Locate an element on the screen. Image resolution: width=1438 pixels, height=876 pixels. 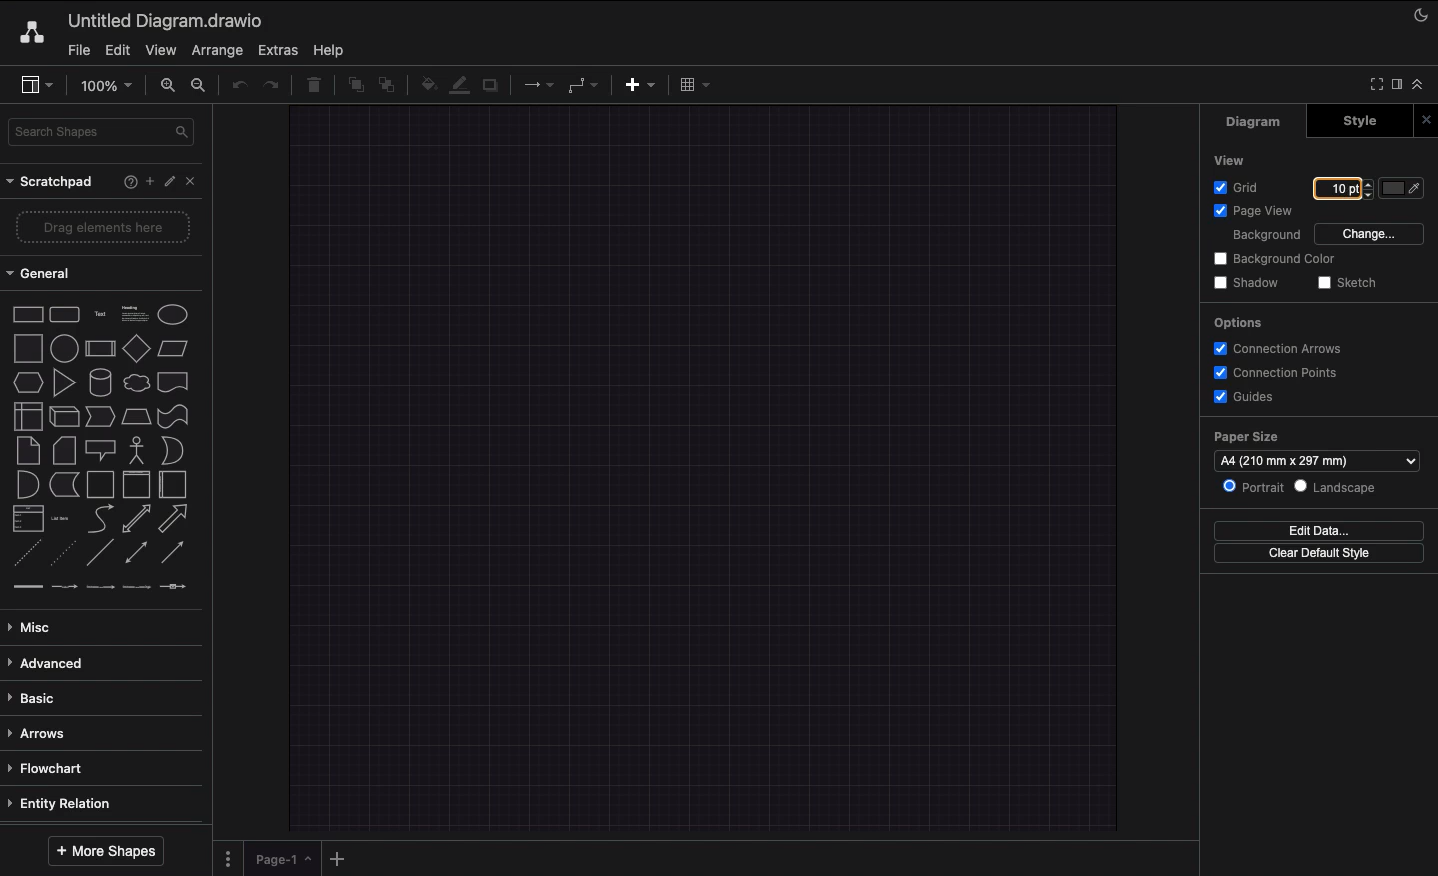
Page 1 is located at coordinates (276, 857).